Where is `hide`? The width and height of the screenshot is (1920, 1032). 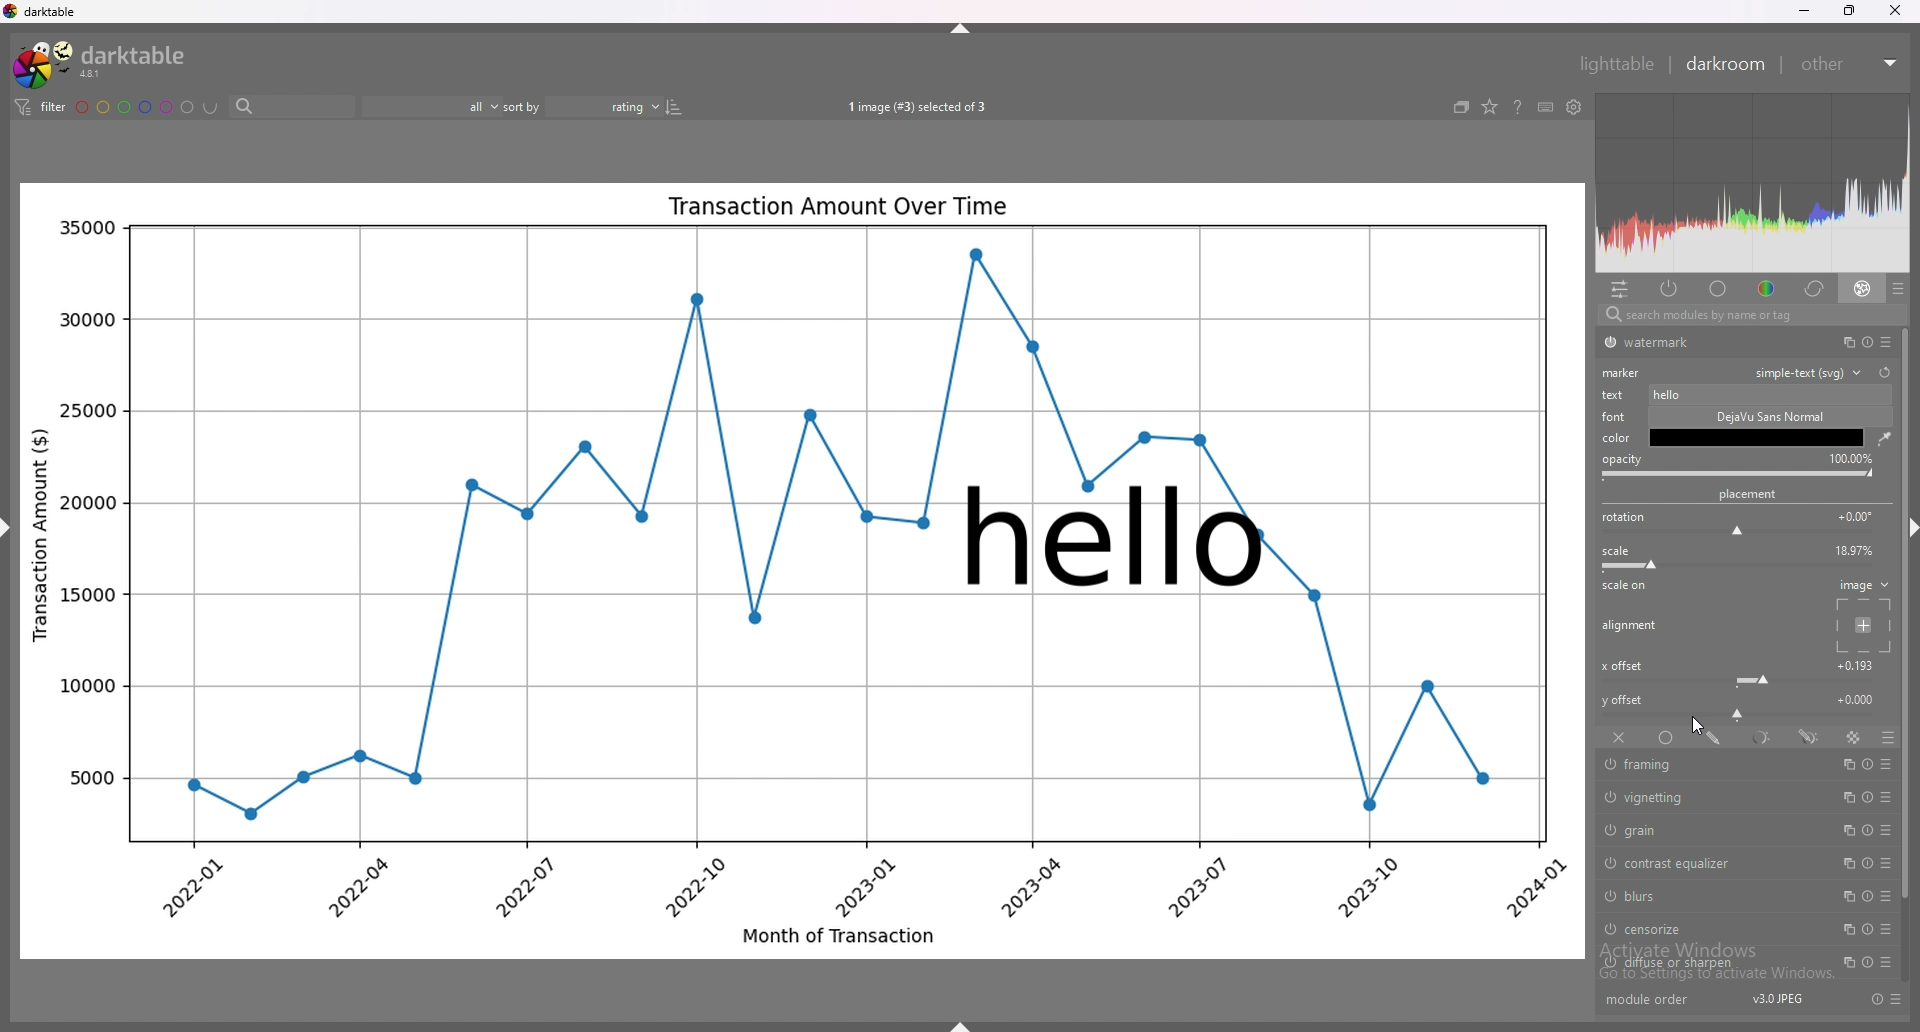
hide is located at coordinates (24, 527).